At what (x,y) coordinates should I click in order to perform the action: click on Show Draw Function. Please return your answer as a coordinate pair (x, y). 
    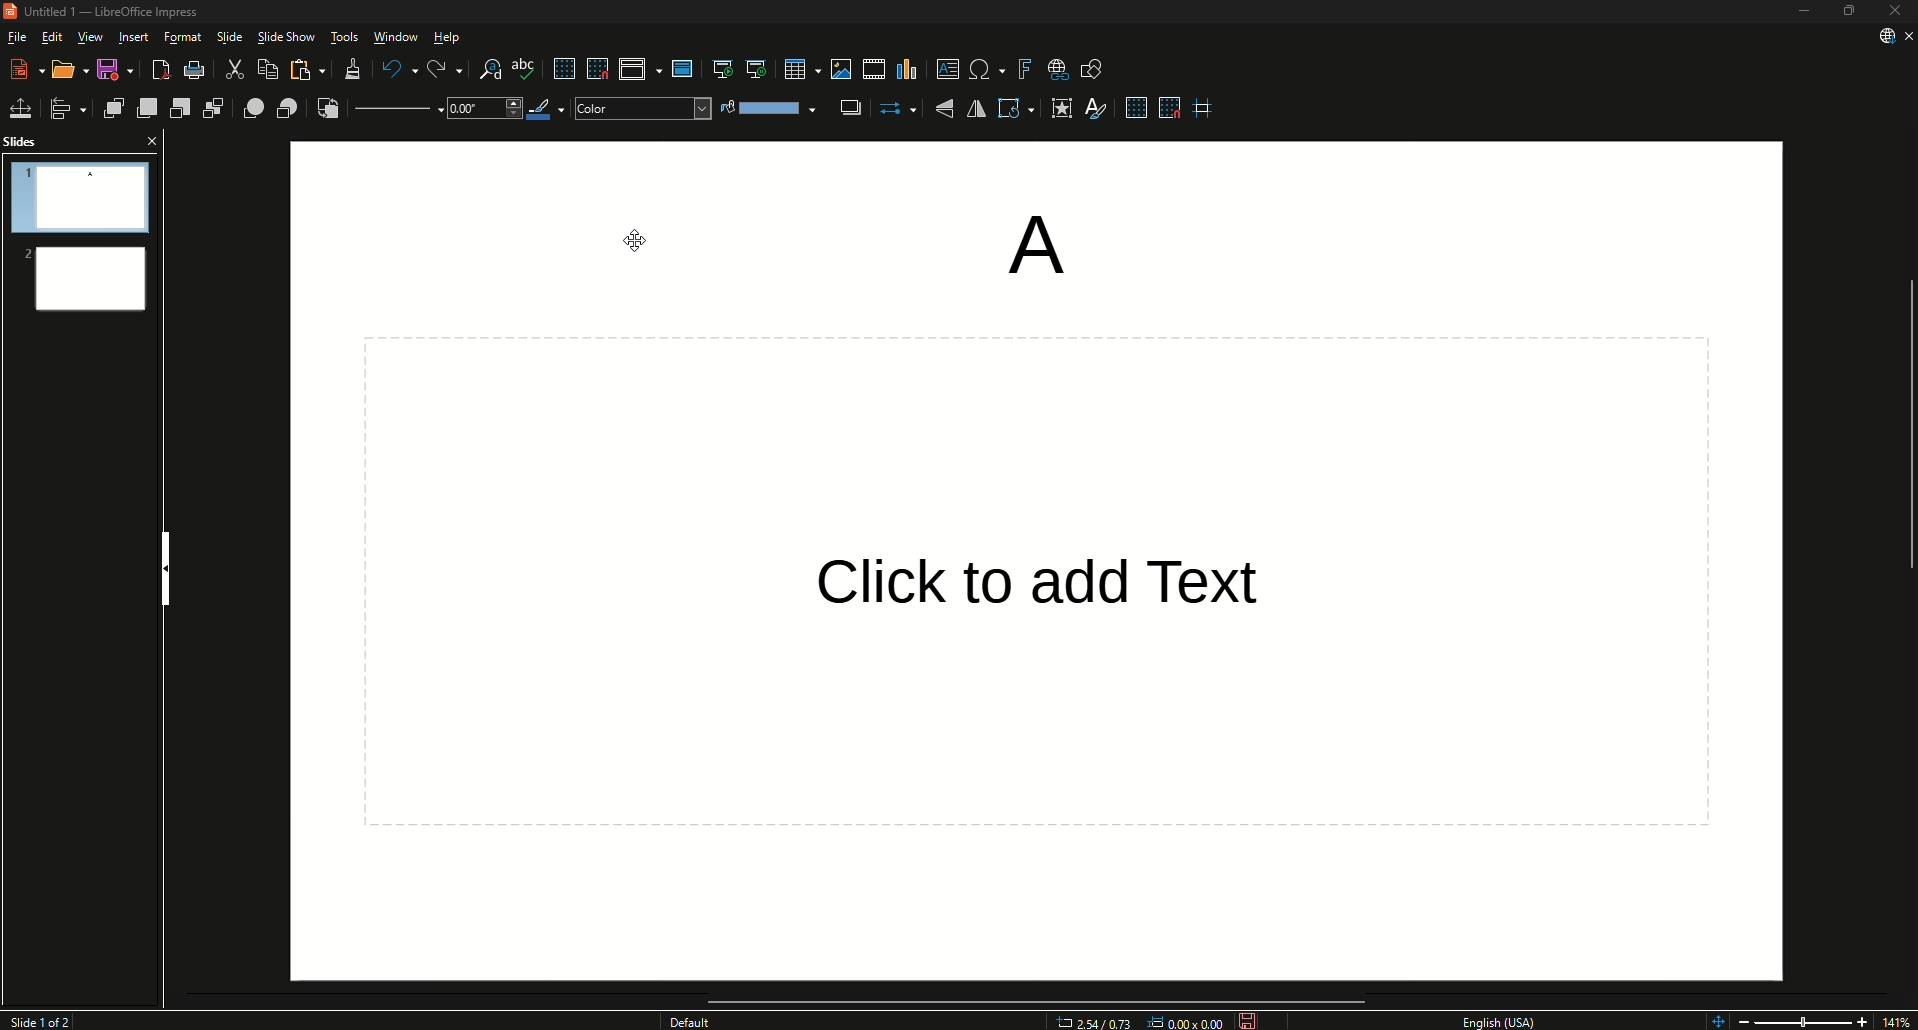
    Looking at the image, I should click on (1090, 69).